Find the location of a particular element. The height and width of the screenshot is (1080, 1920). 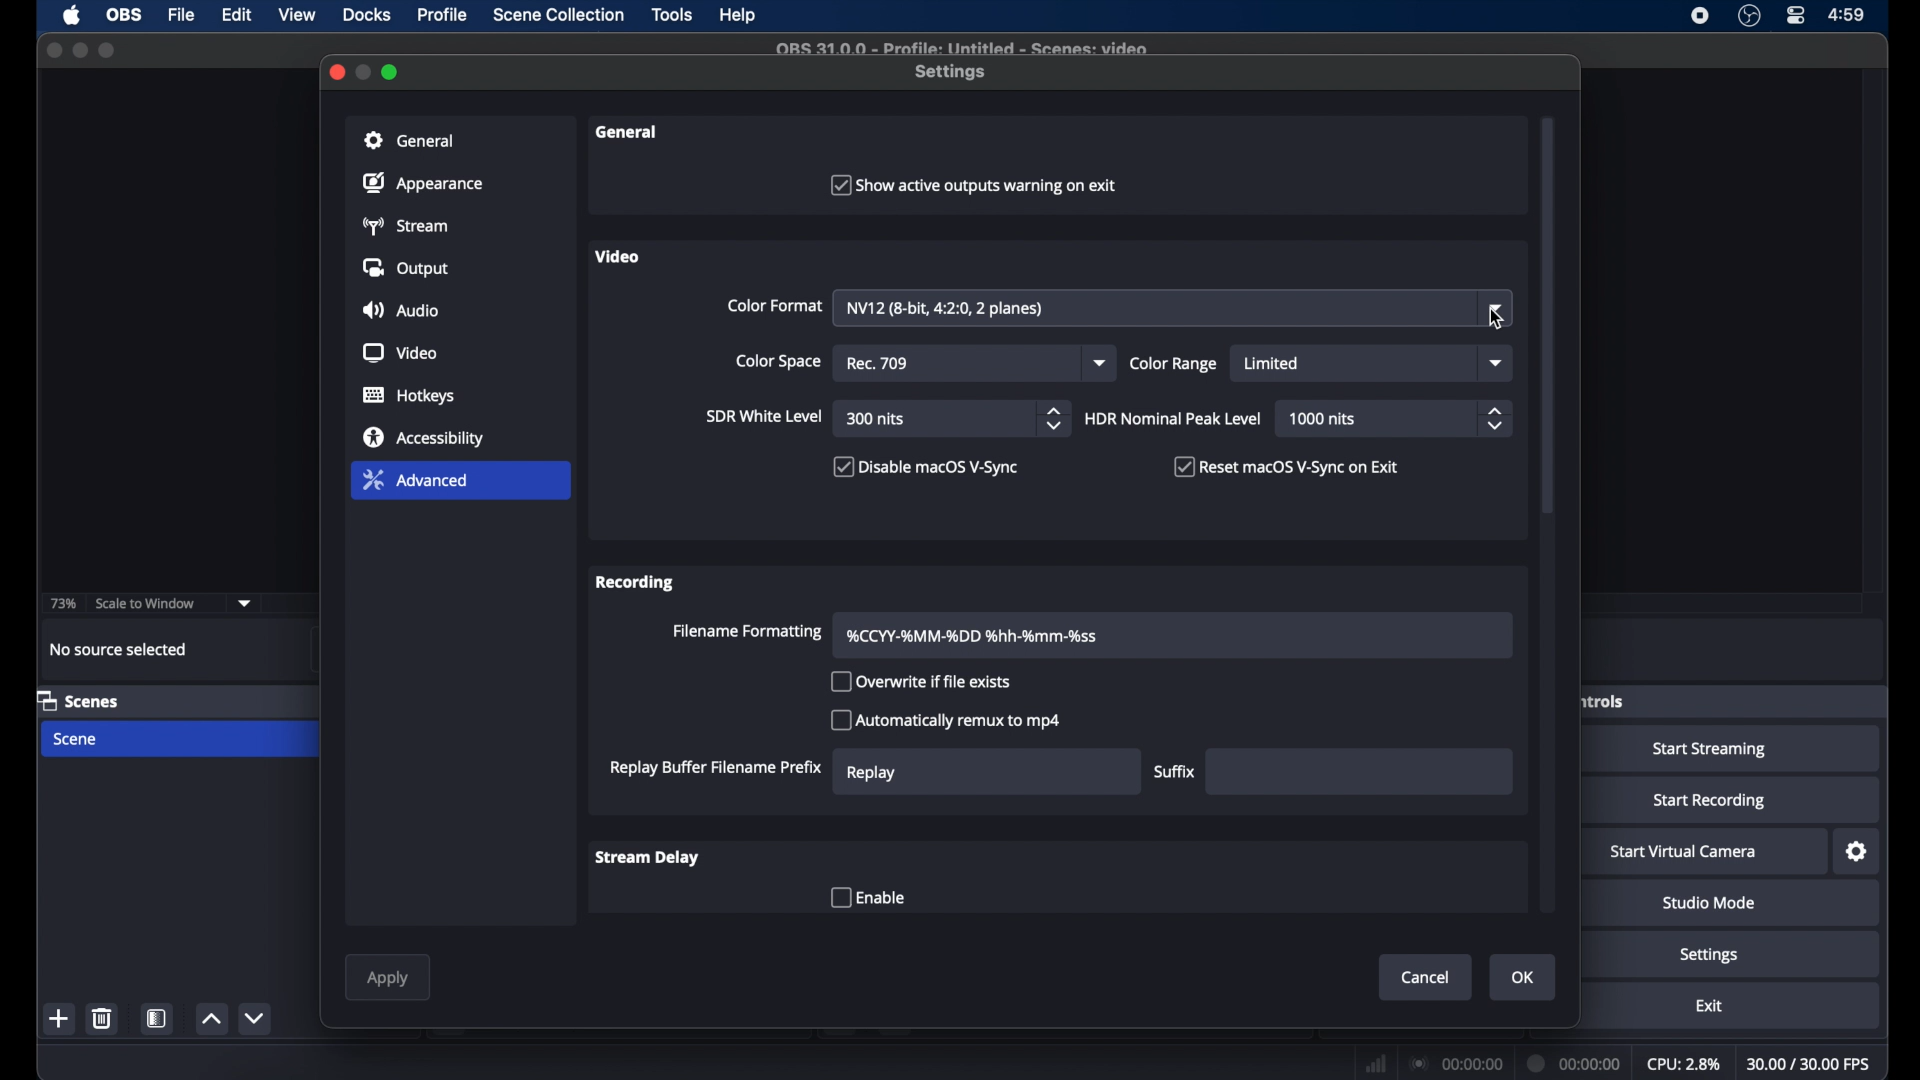

dropdown is located at coordinates (1100, 363).